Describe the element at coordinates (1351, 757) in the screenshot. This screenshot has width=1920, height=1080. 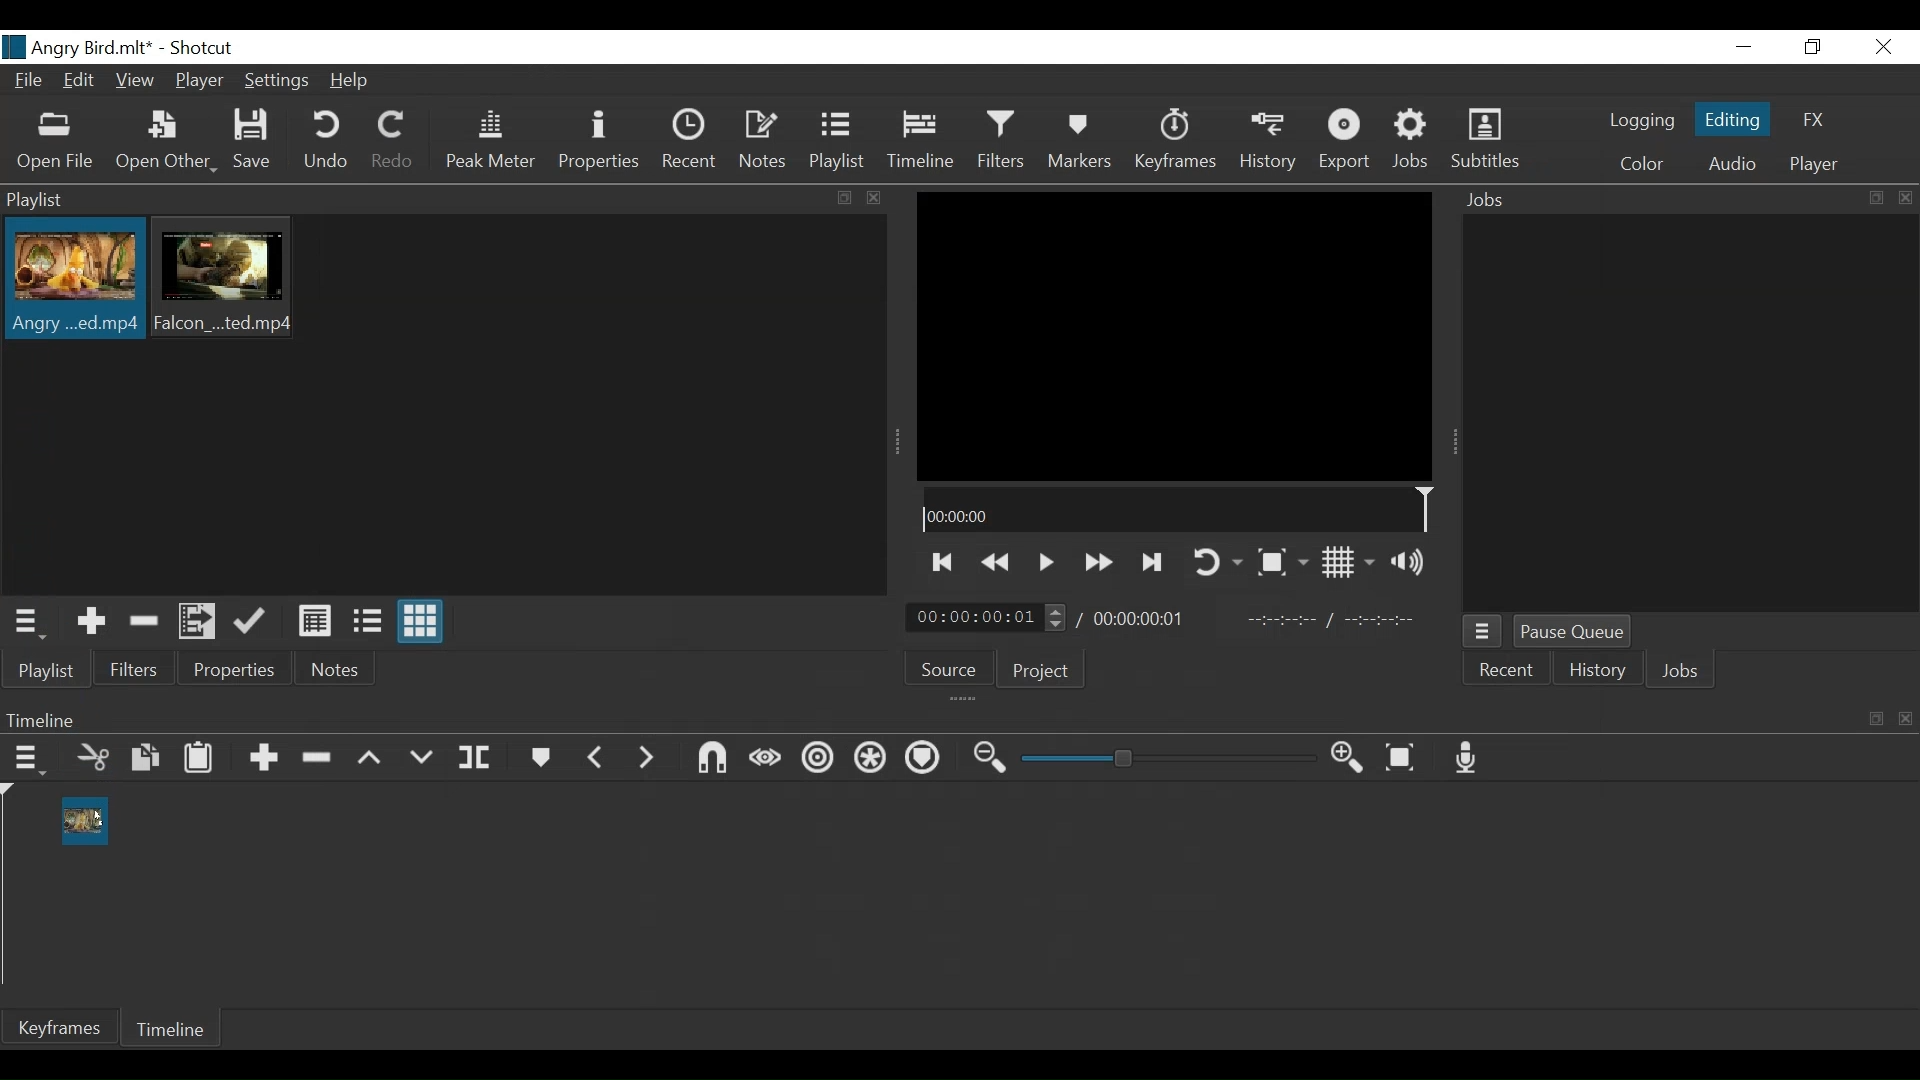
I see `Zoom timeline in` at that location.